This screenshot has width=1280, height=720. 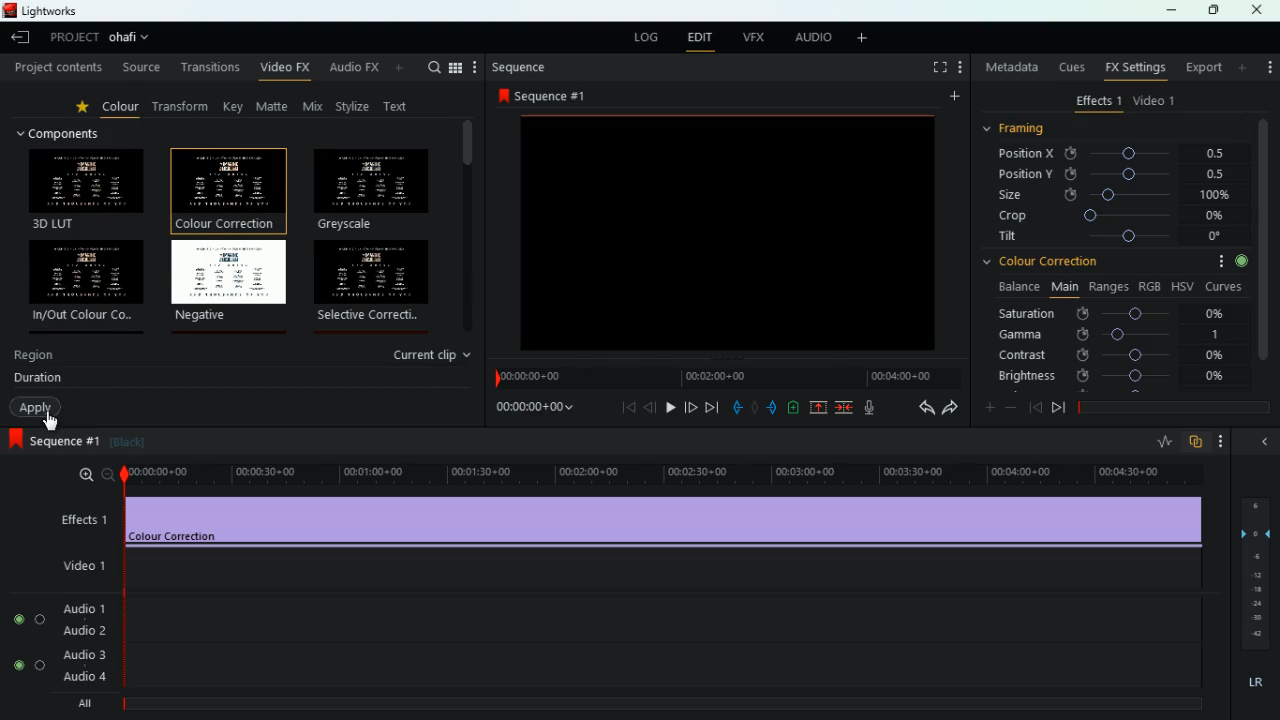 I want to click on leave, so click(x=18, y=39).